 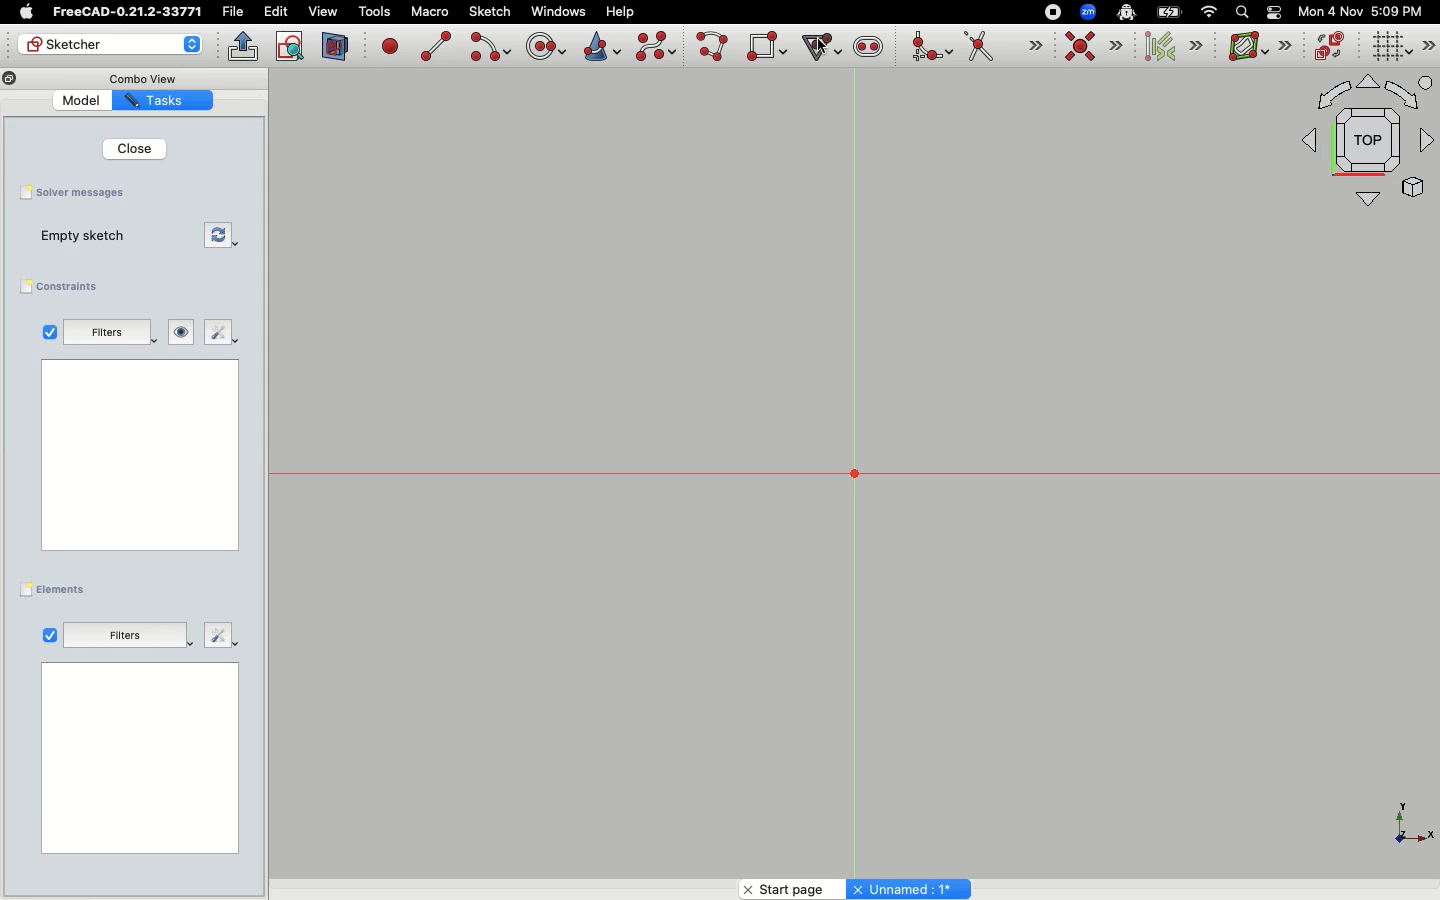 I want to click on B-spline information layer, so click(x=1258, y=47).